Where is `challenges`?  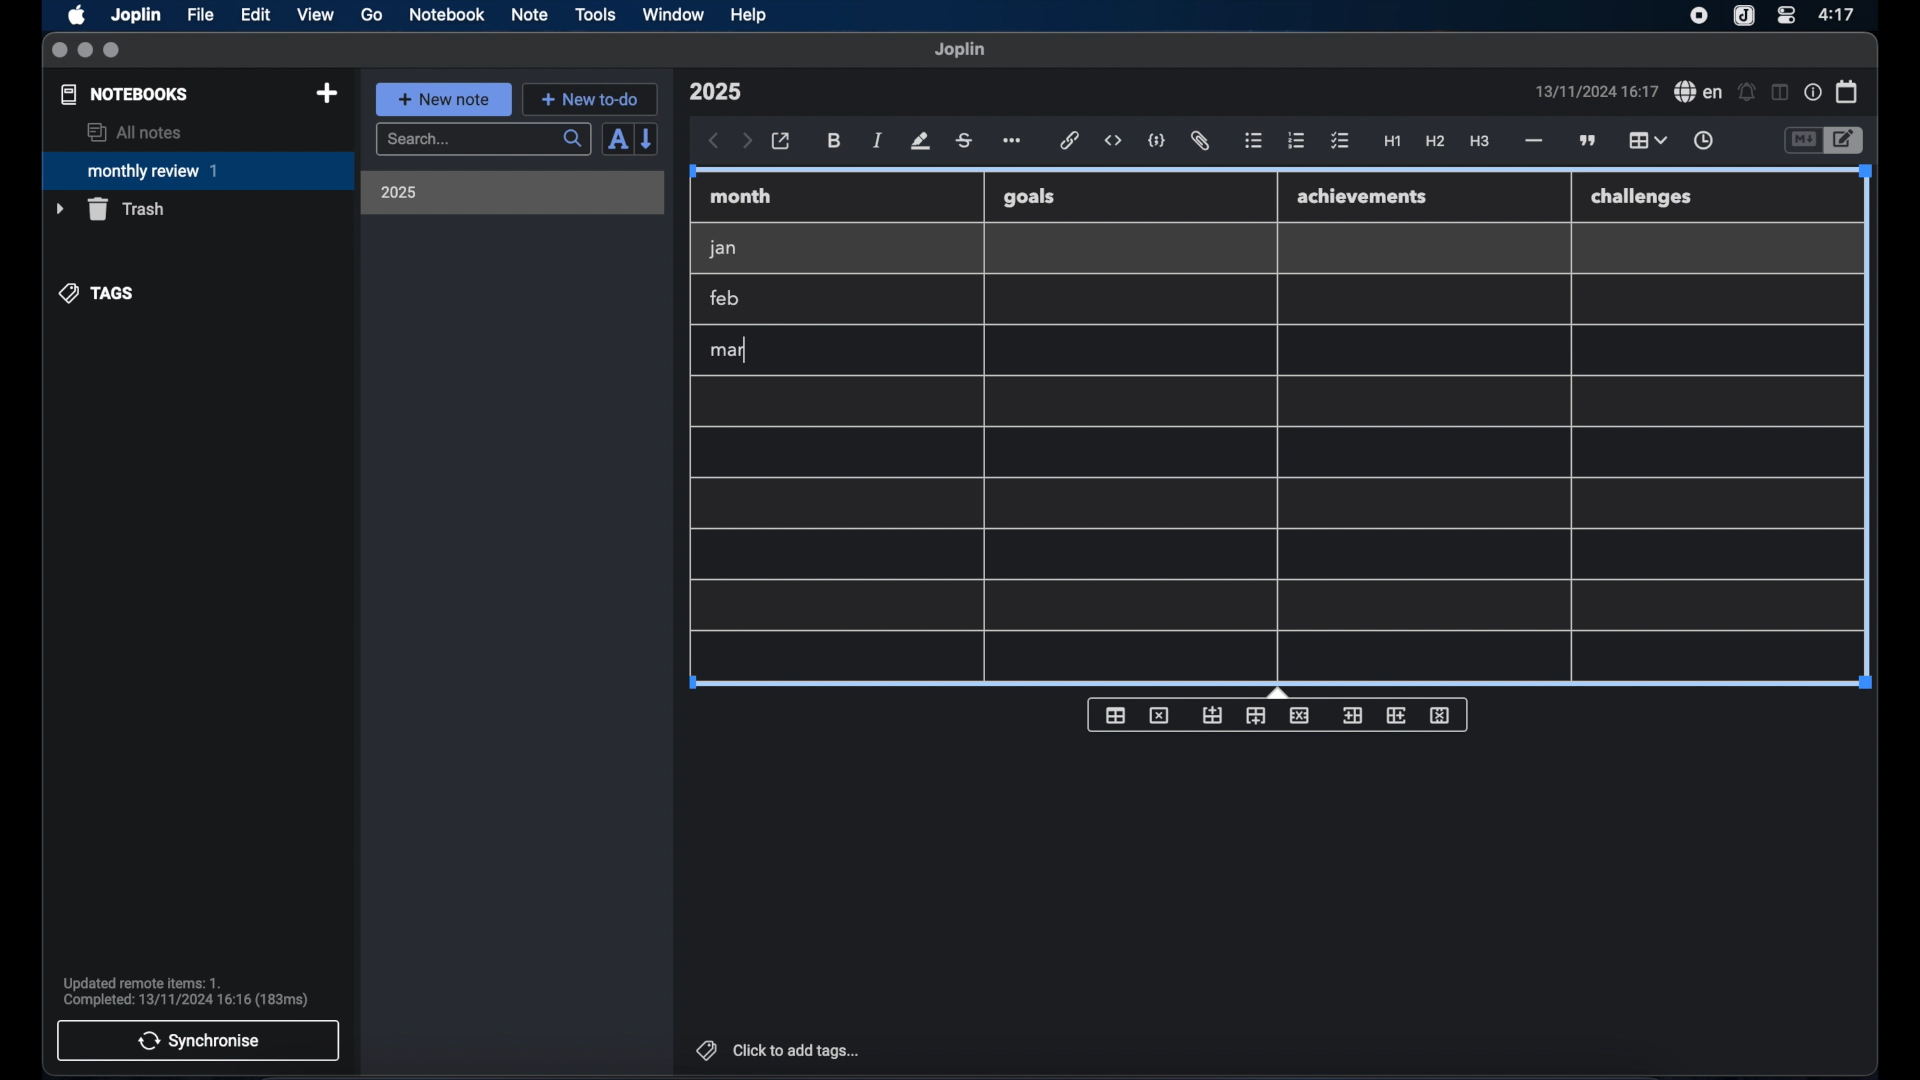 challenges is located at coordinates (1643, 198).